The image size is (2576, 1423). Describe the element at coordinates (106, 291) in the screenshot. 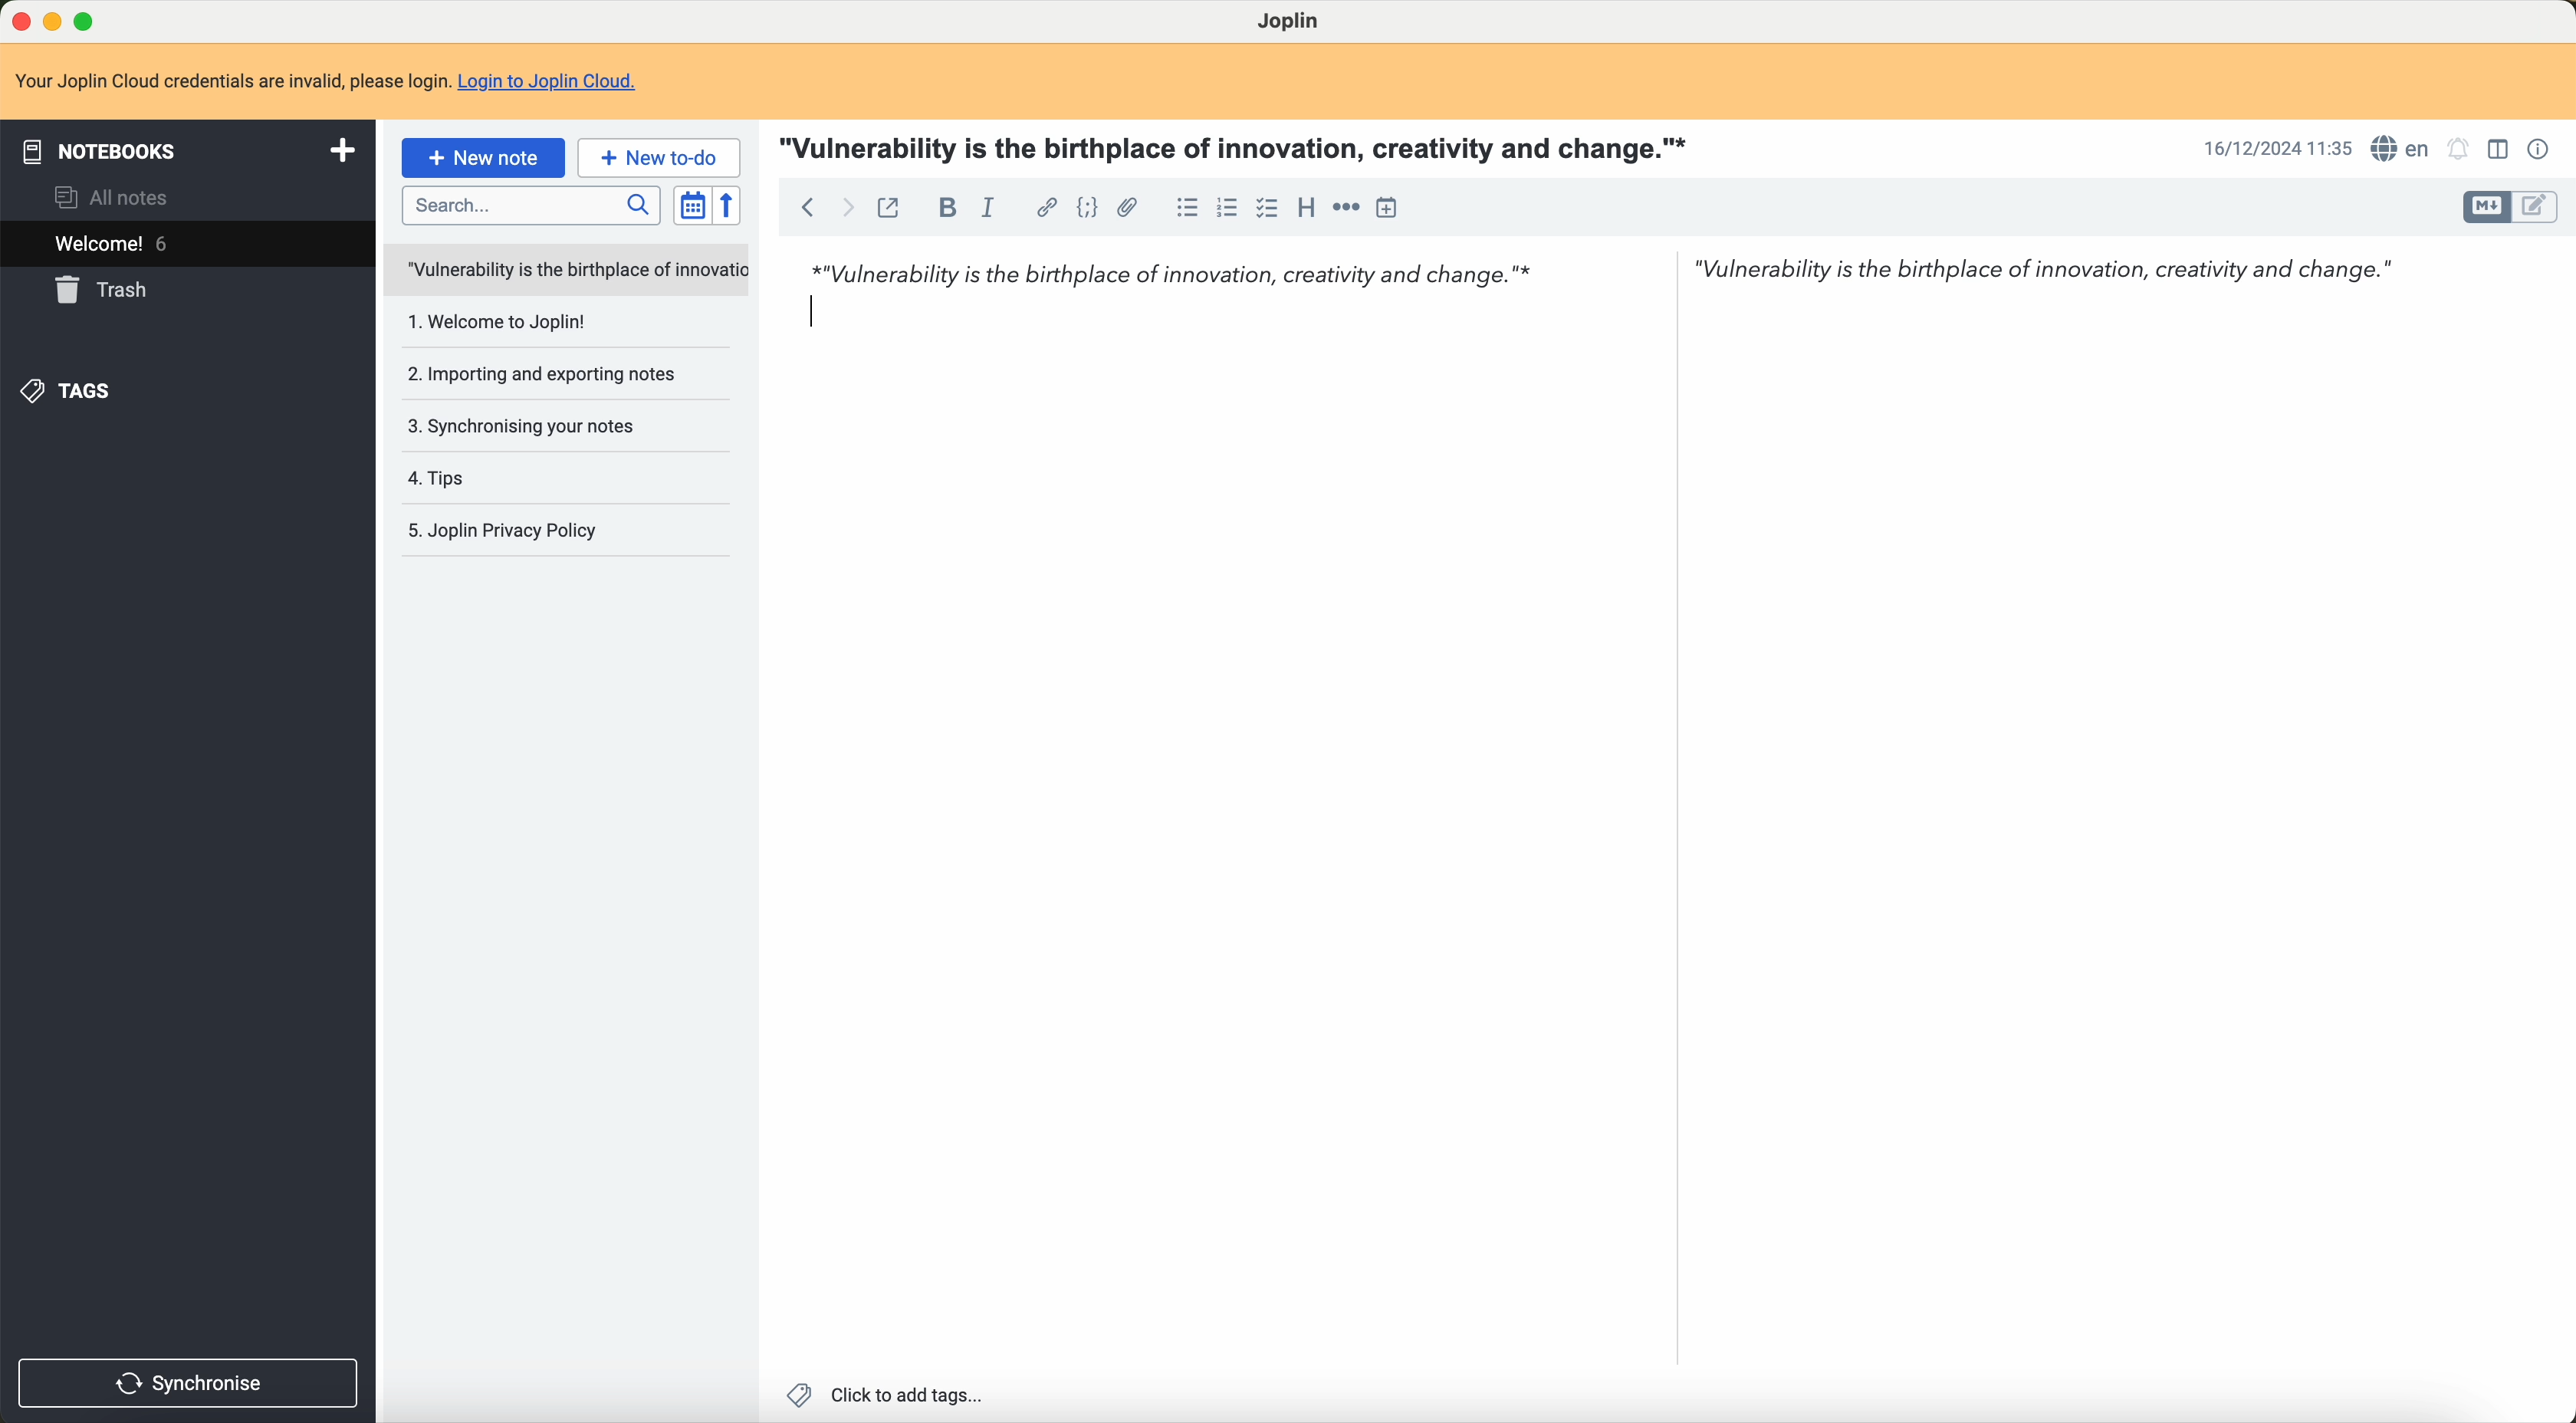

I see `trash` at that location.